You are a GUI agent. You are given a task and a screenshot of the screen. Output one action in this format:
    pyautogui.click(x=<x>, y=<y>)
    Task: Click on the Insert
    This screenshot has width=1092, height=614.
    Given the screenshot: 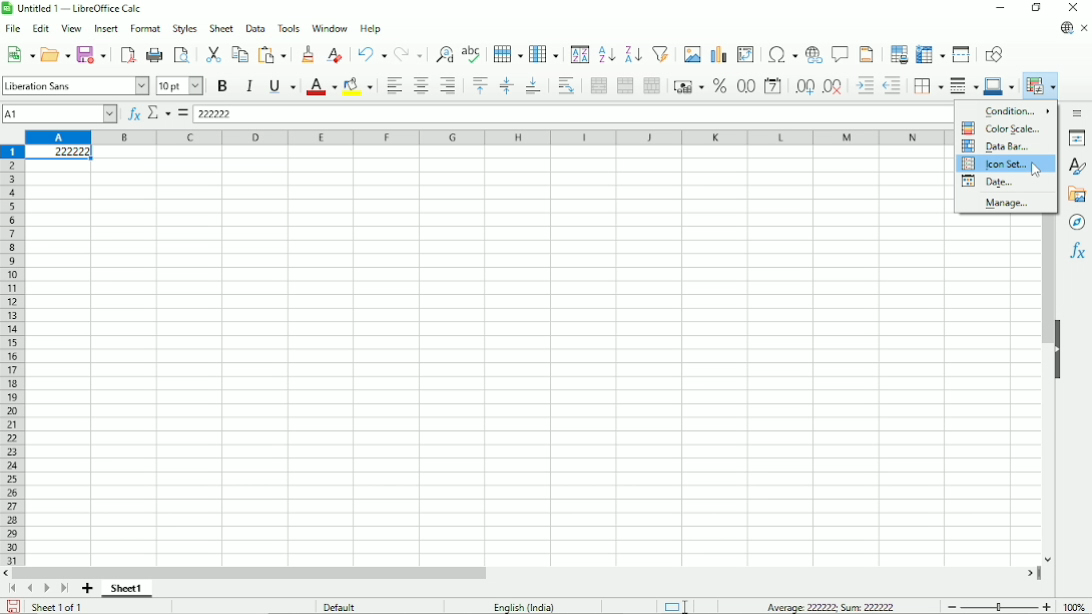 What is the action you would take?
    pyautogui.click(x=104, y=29)
    